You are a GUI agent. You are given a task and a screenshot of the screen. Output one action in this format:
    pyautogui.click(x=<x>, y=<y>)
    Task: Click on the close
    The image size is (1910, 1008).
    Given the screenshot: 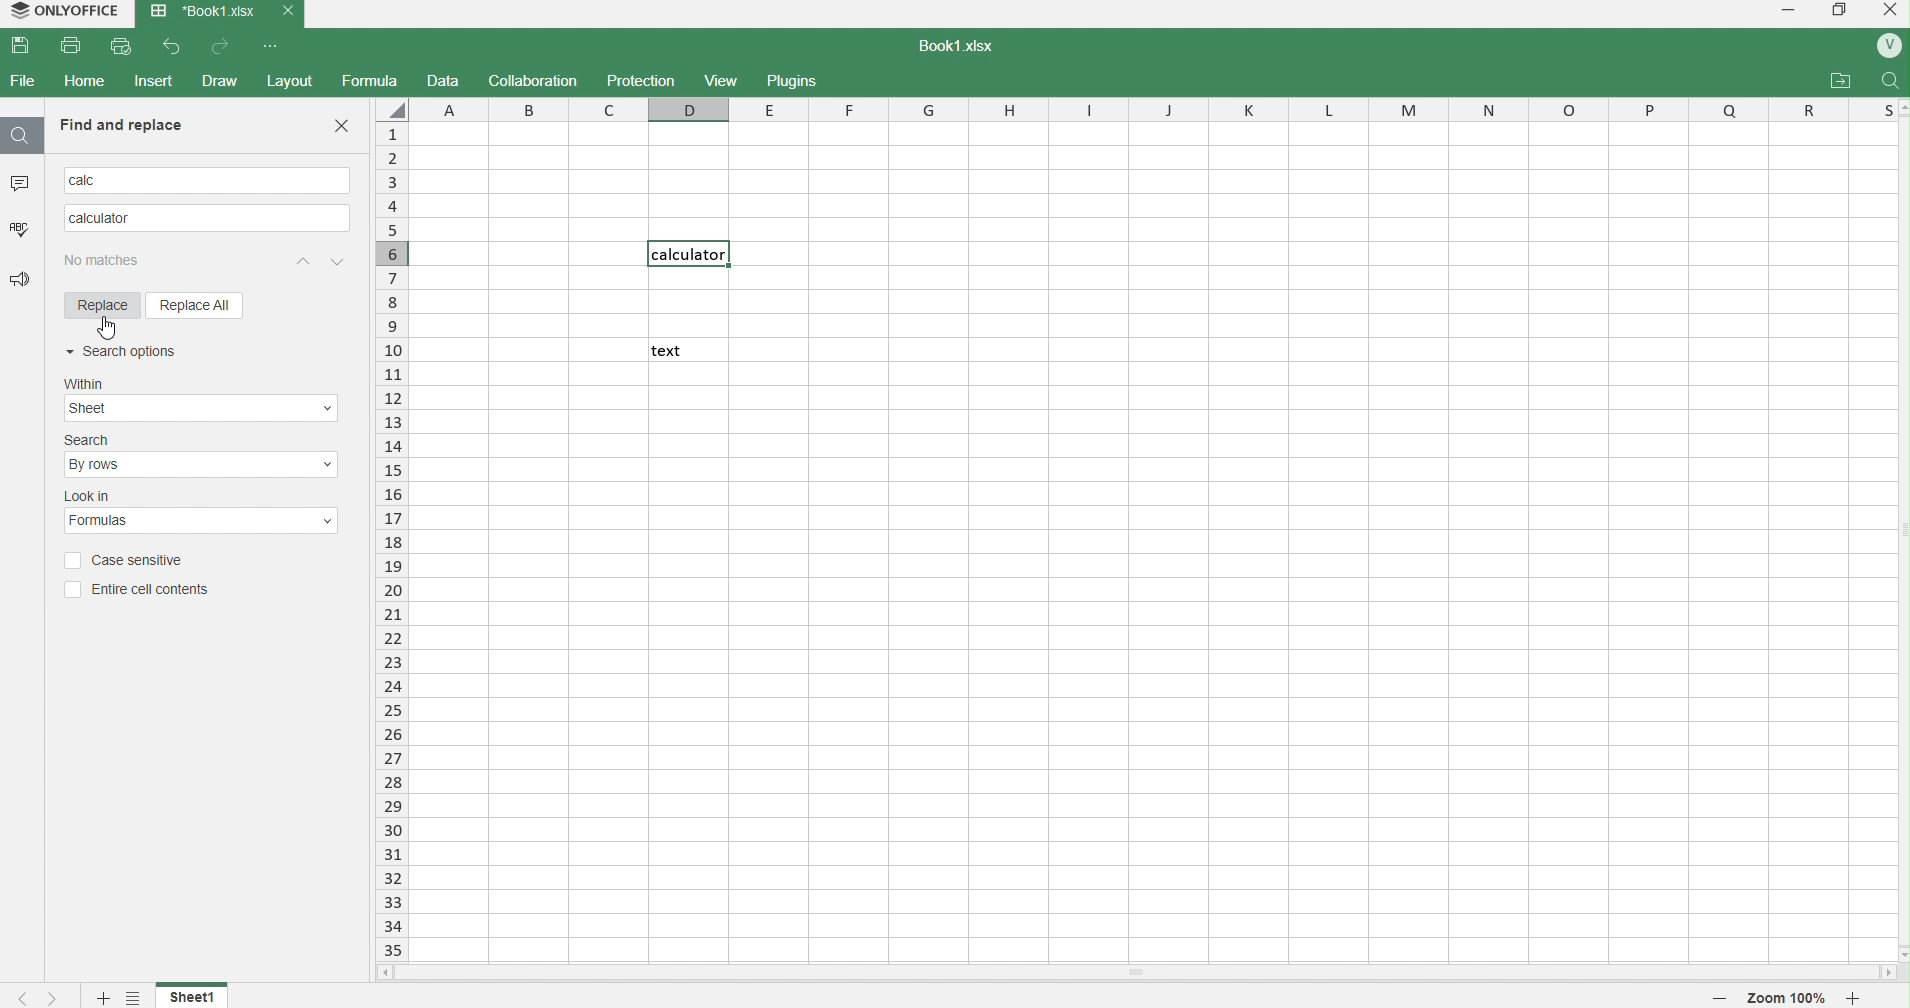 What is the action you would take?
    pyautogui.click(x=1887, y=14)
    